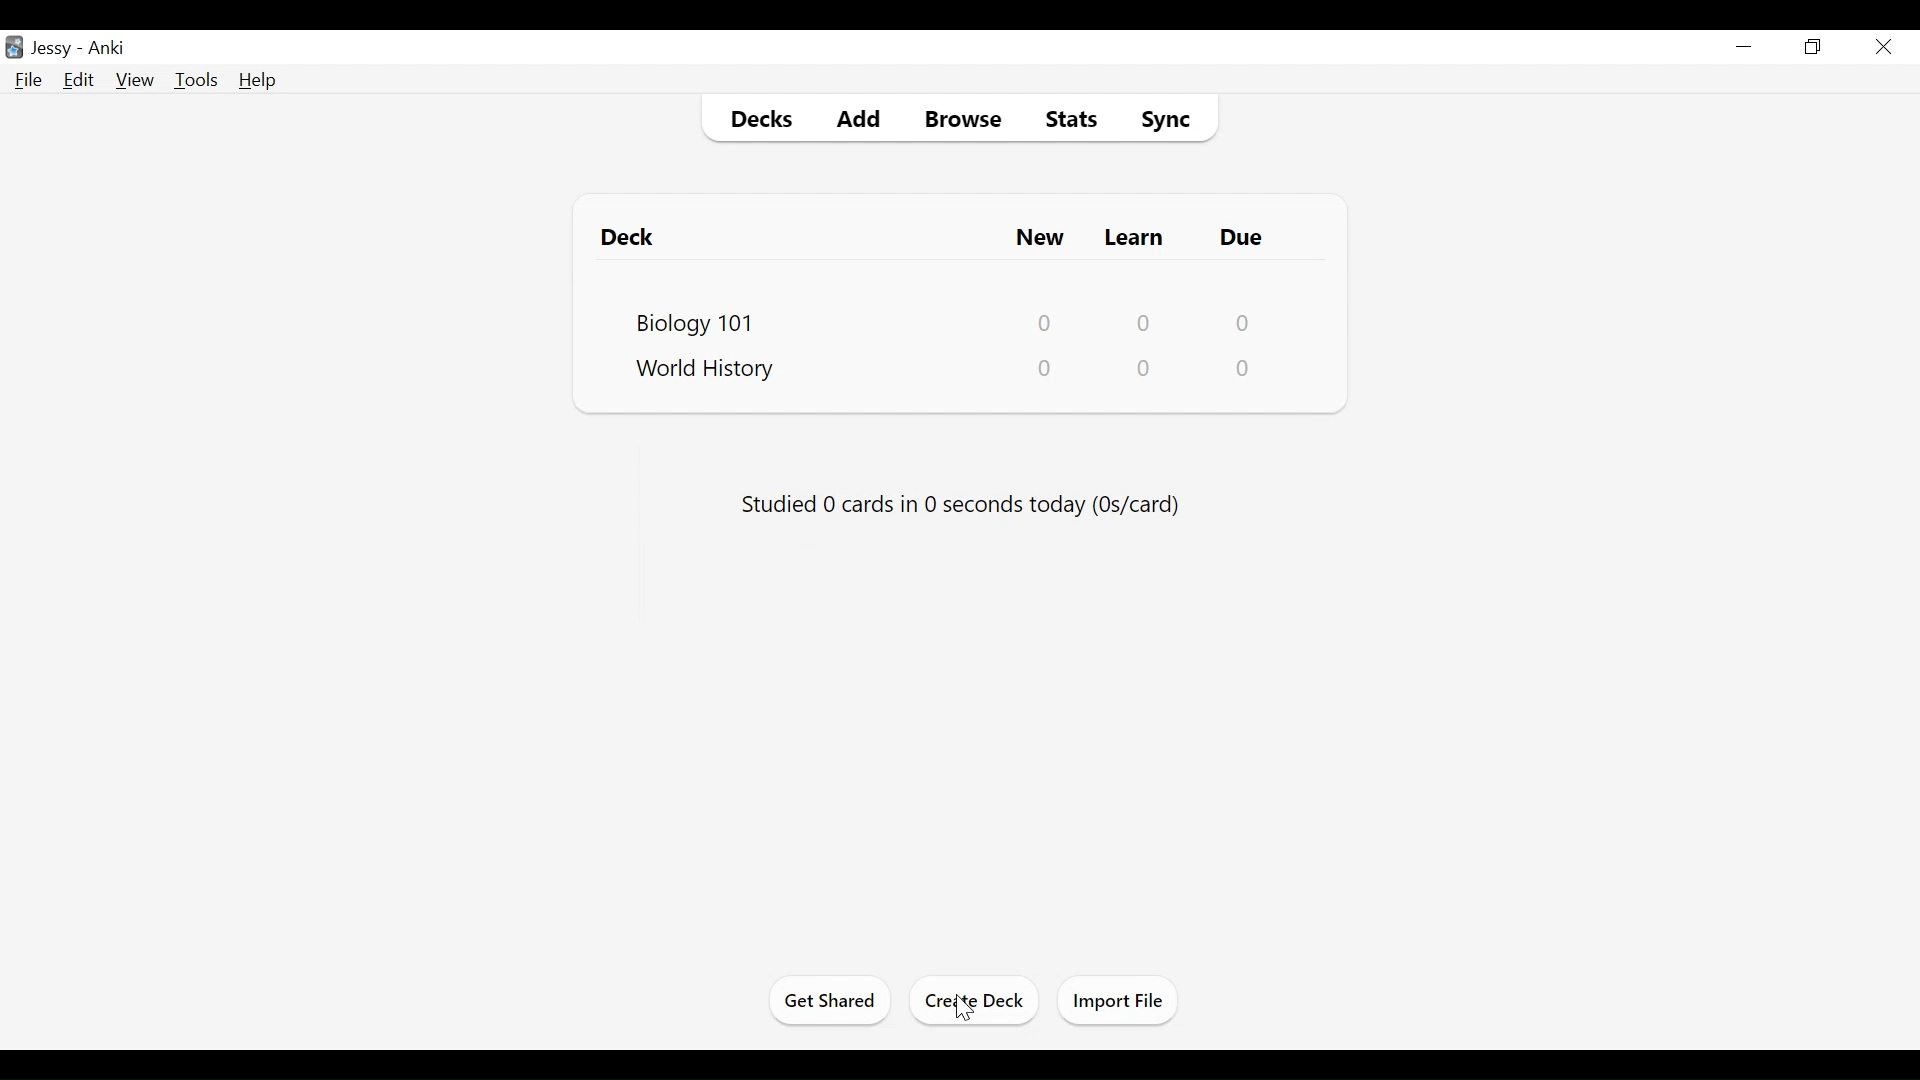 This screenshot has height=1080, width=1920. I want to click on Learn Card Count, so click(1144, 321).